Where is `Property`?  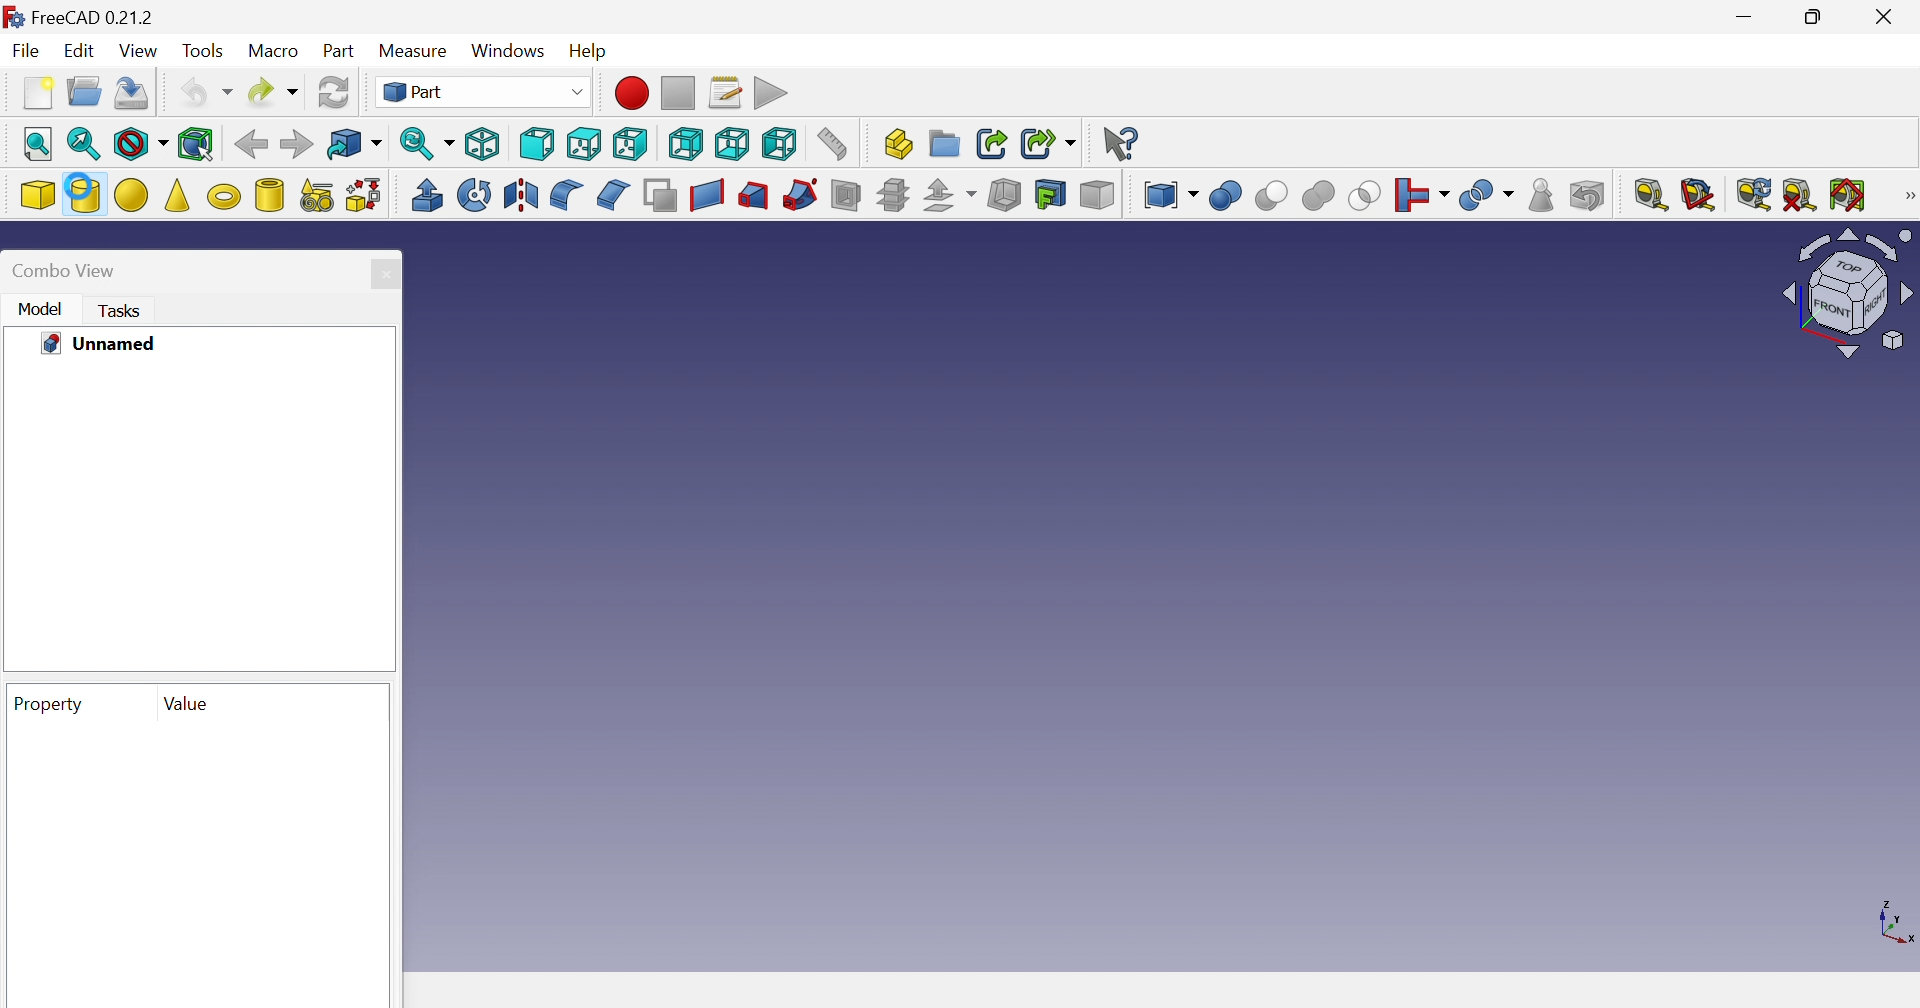 Property is located at coordinates (49, 704).